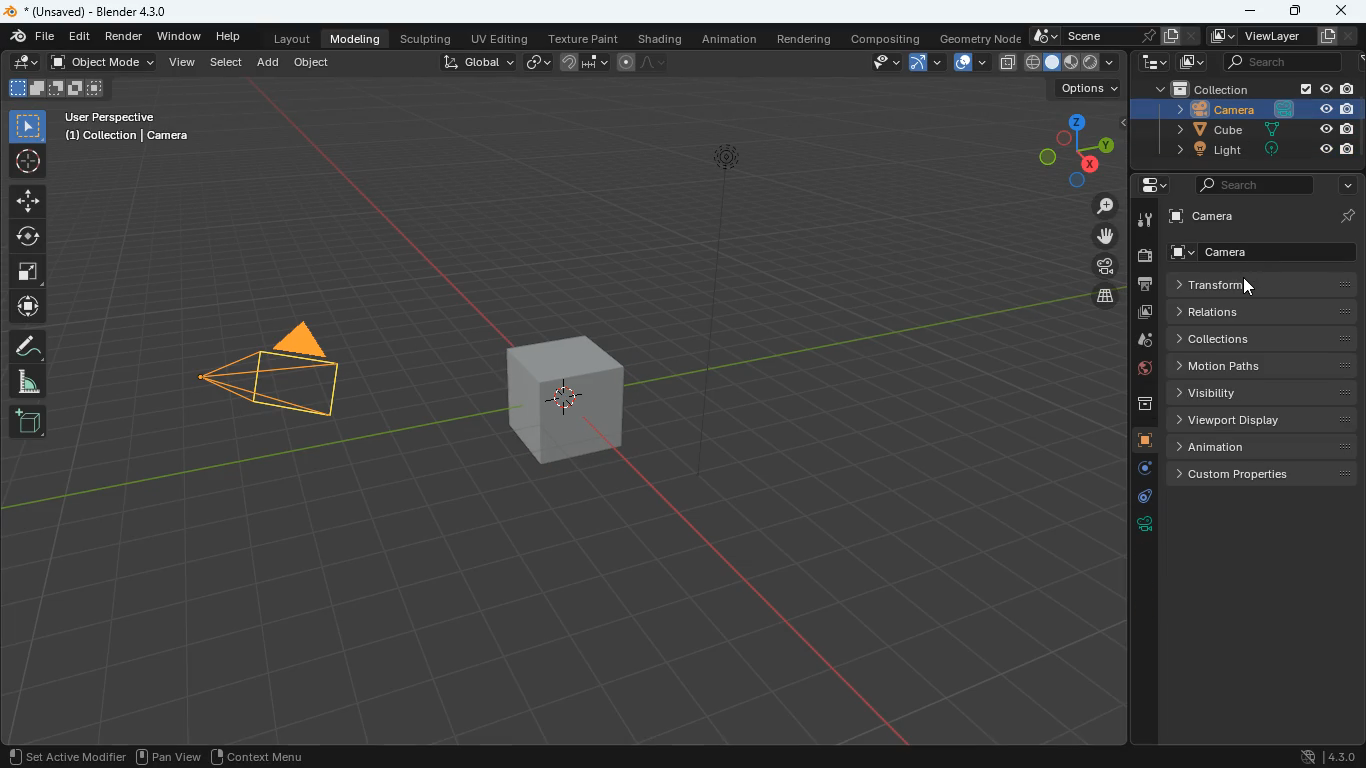  I want to click on cube, so click(1252, 129).